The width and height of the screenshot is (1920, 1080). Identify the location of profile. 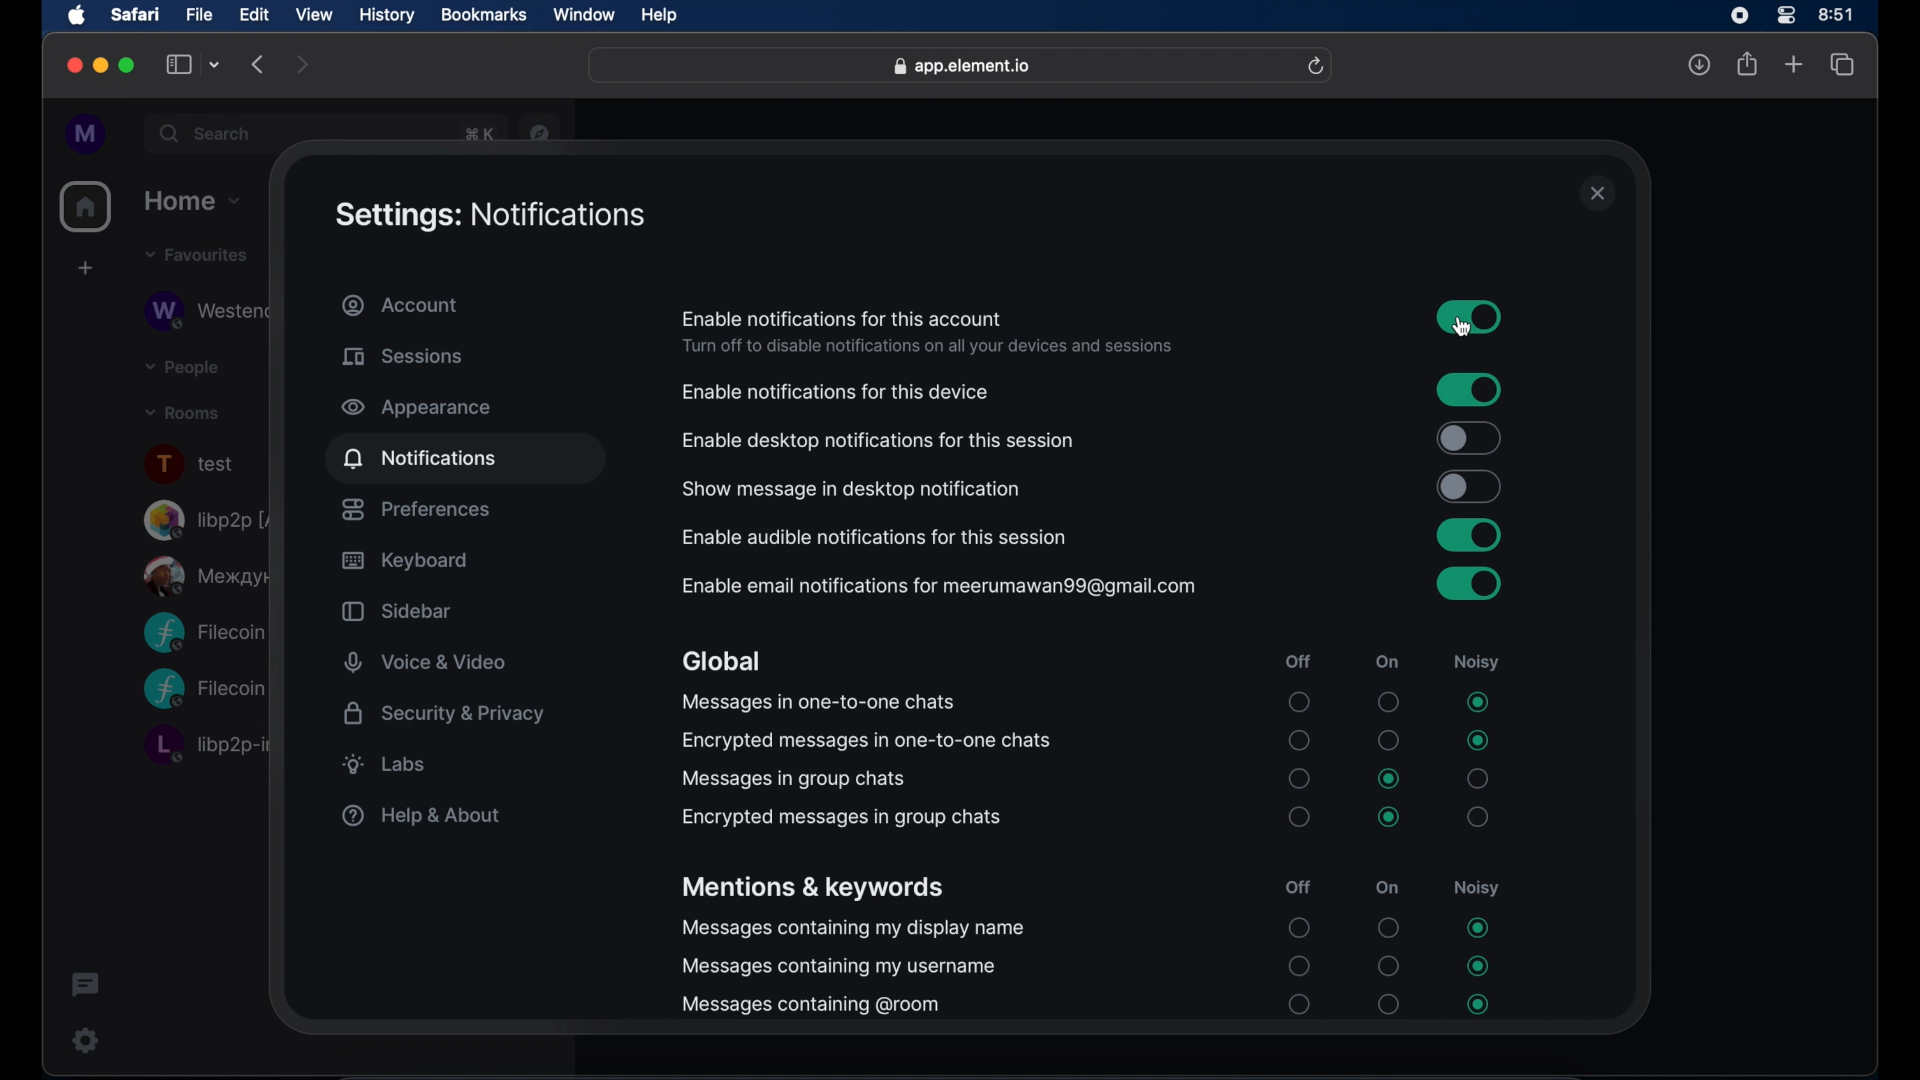
(84, 135).